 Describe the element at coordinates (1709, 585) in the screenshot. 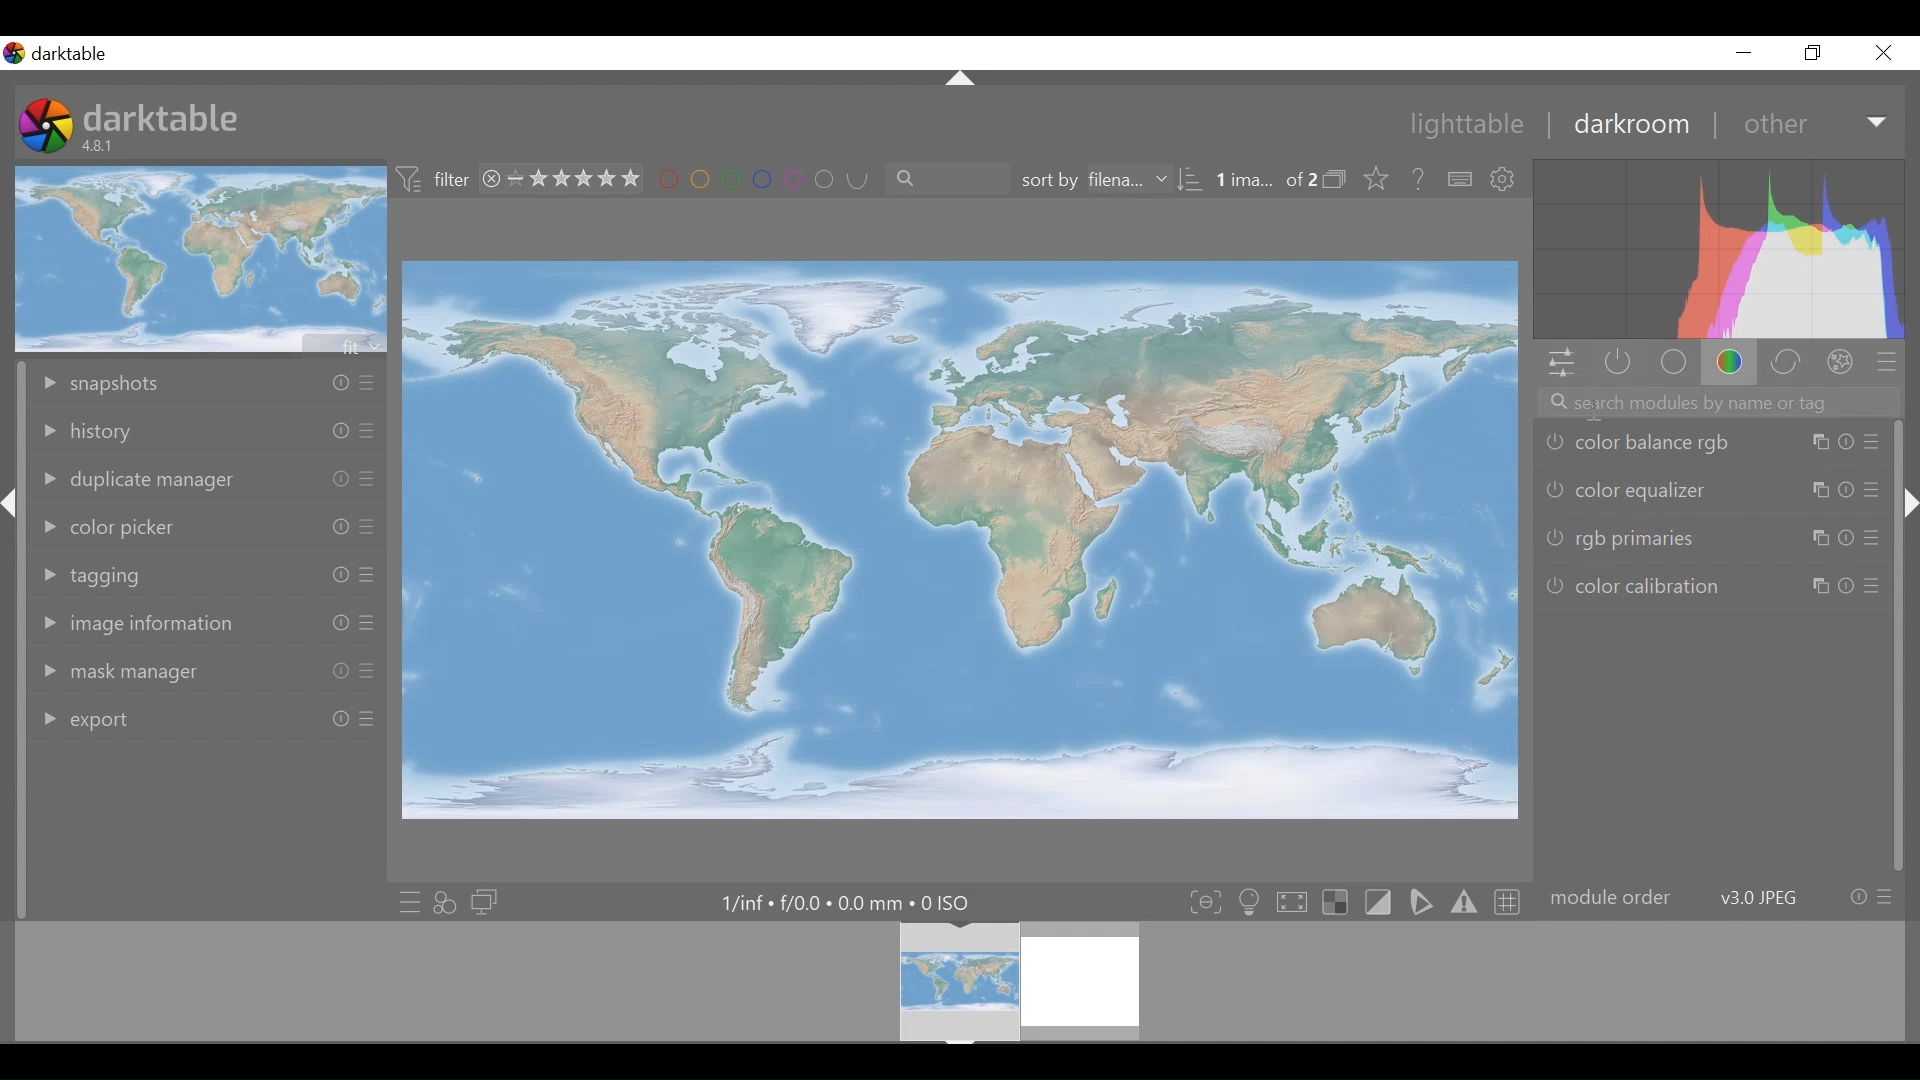

I see `color calibration` at that location.